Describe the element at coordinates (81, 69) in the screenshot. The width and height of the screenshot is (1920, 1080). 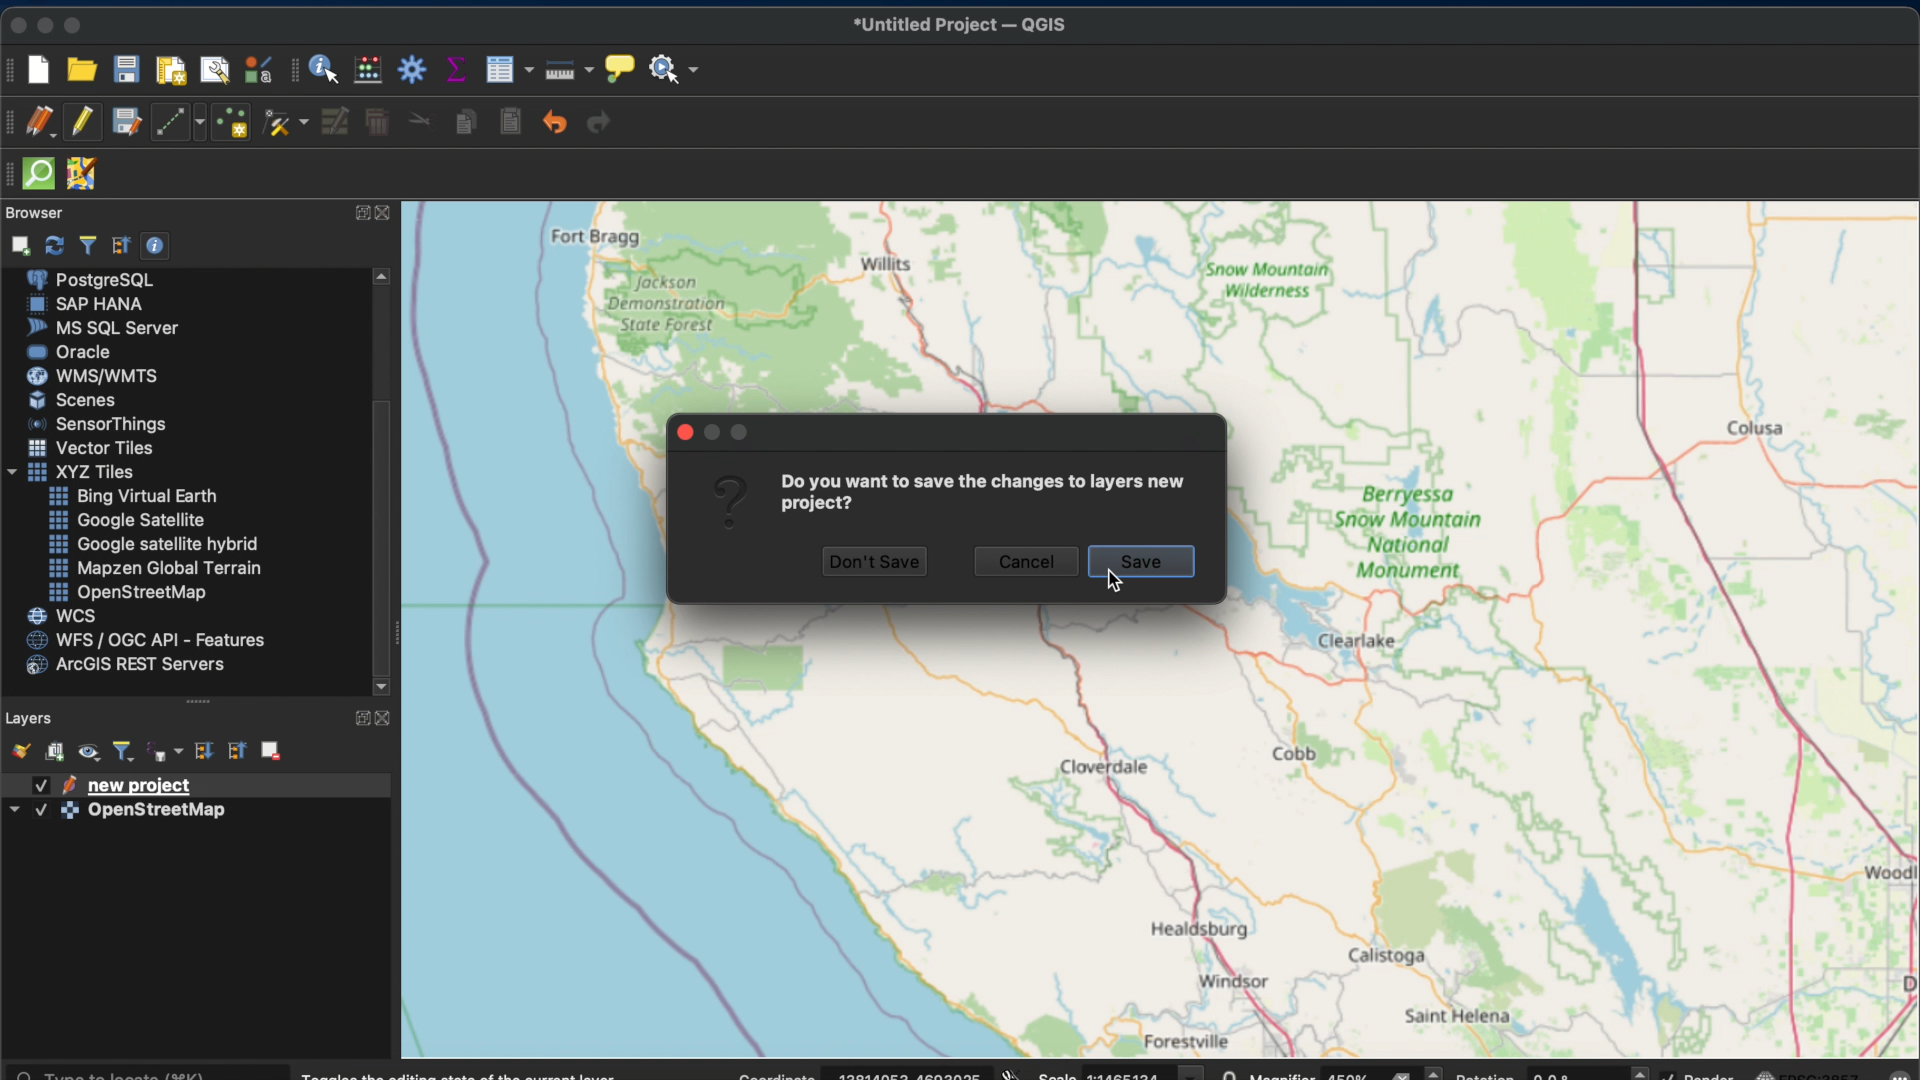
I see `open project` at that location.